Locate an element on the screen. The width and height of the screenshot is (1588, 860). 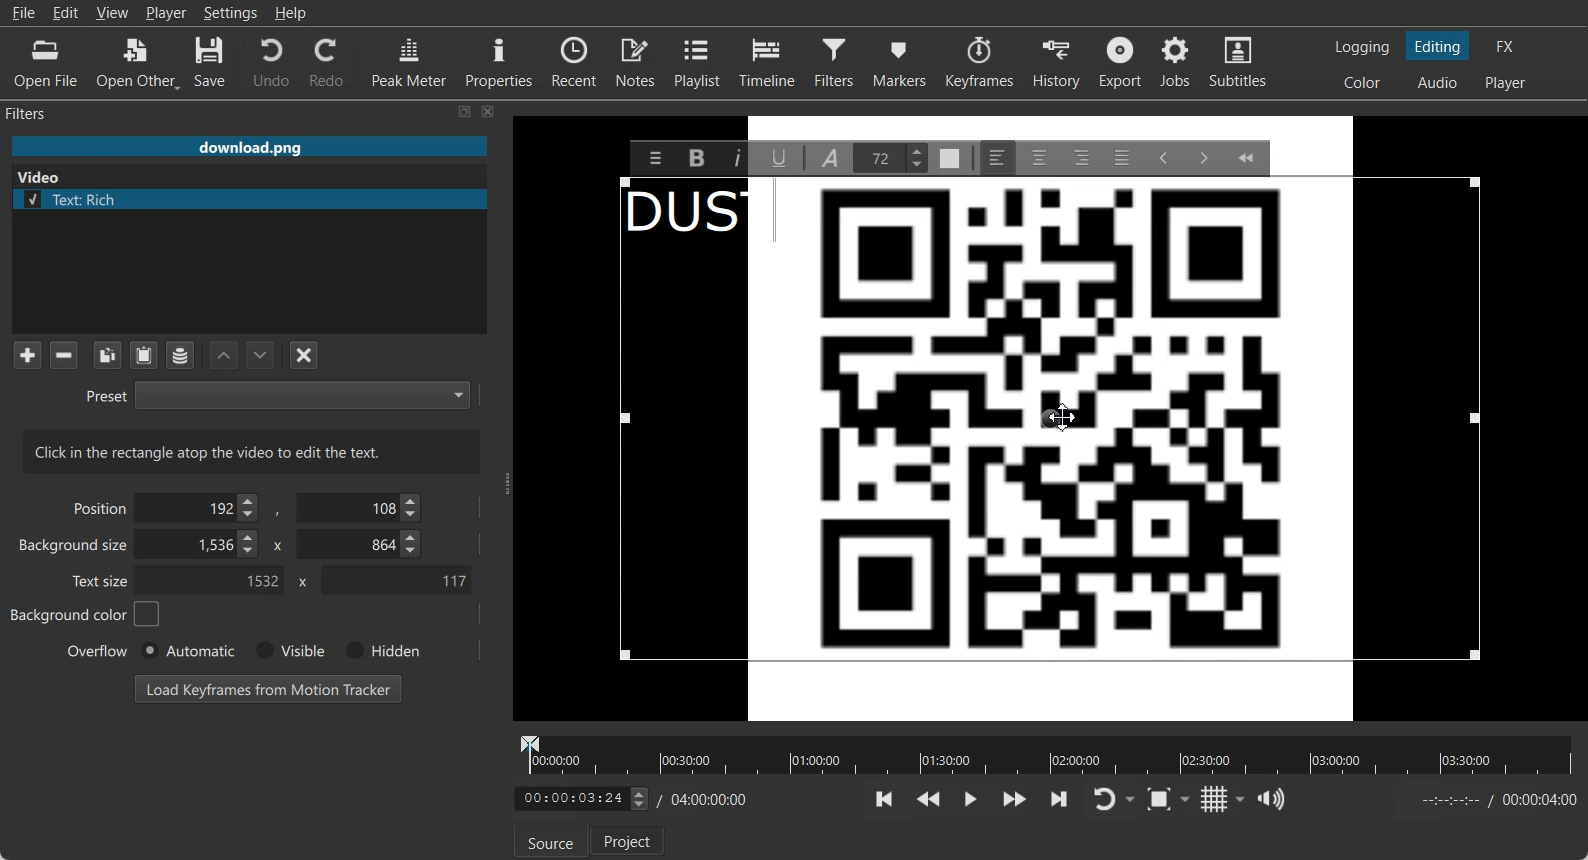
Peak Meter is located at coordinates (410, 61).